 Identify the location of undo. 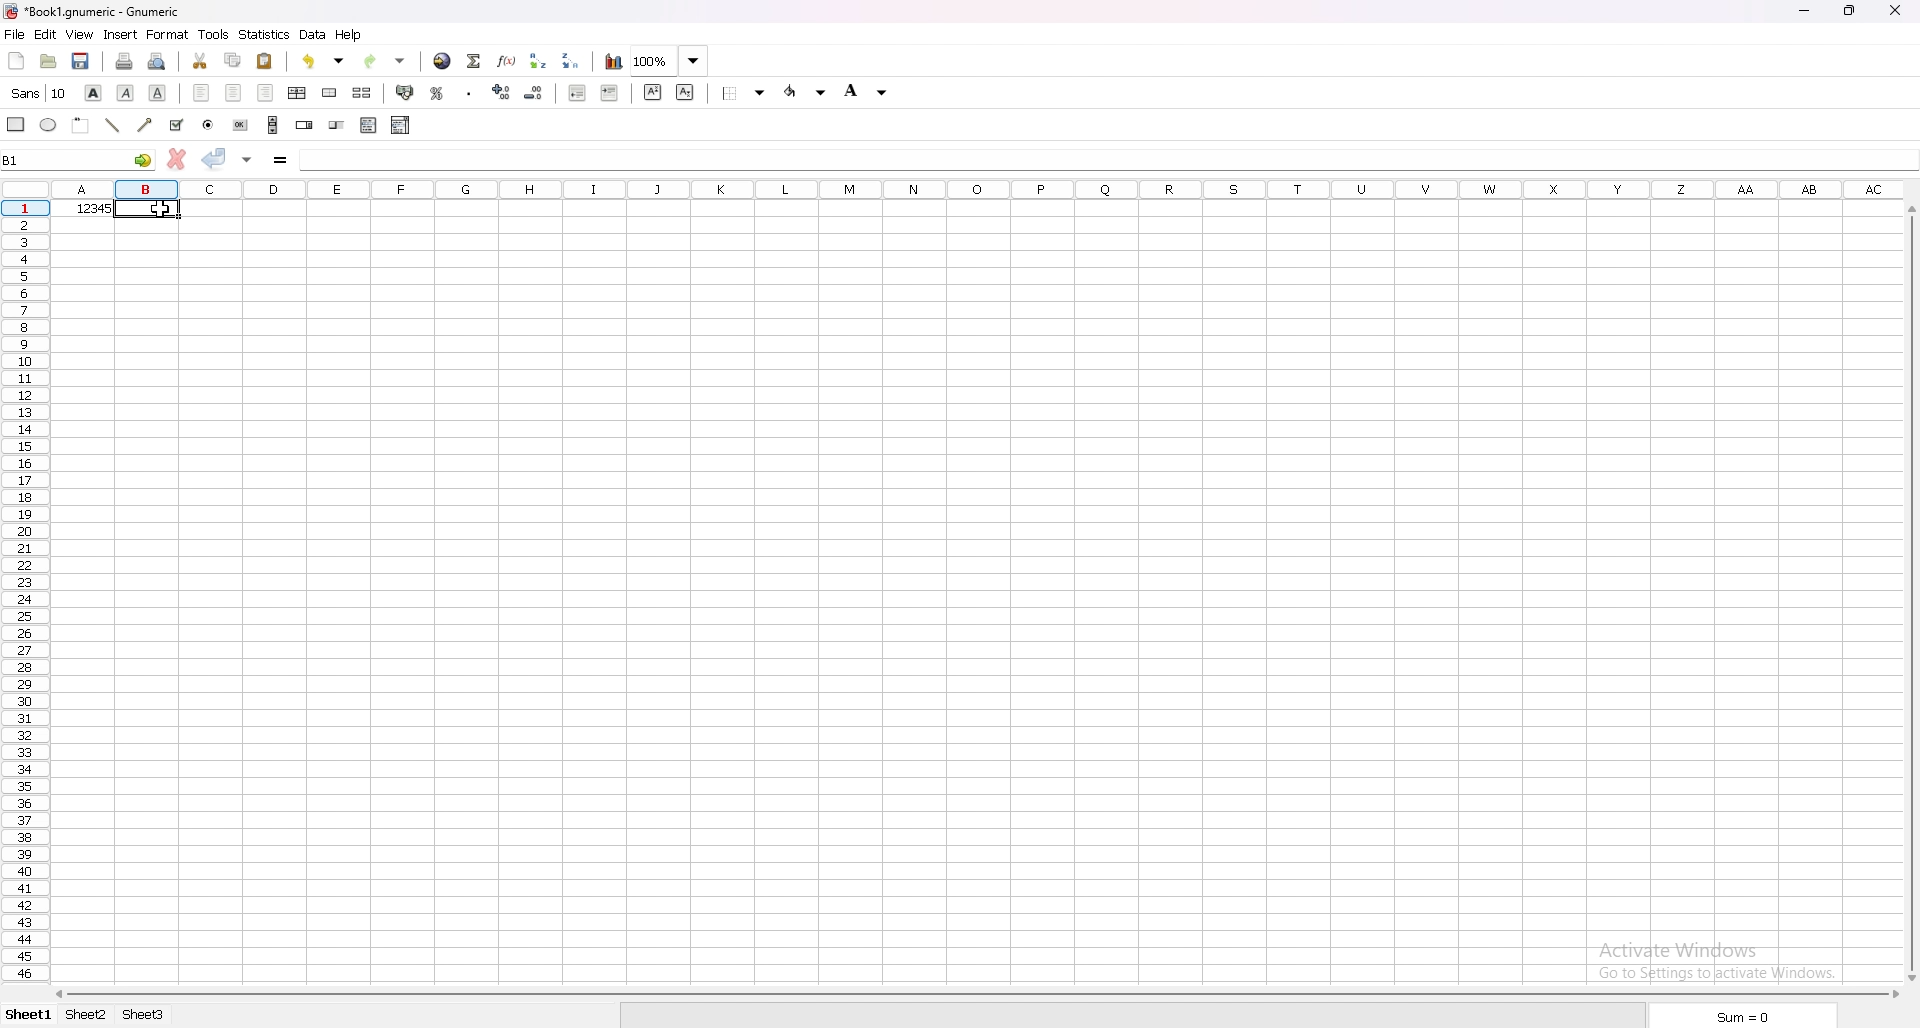
(323, 60).